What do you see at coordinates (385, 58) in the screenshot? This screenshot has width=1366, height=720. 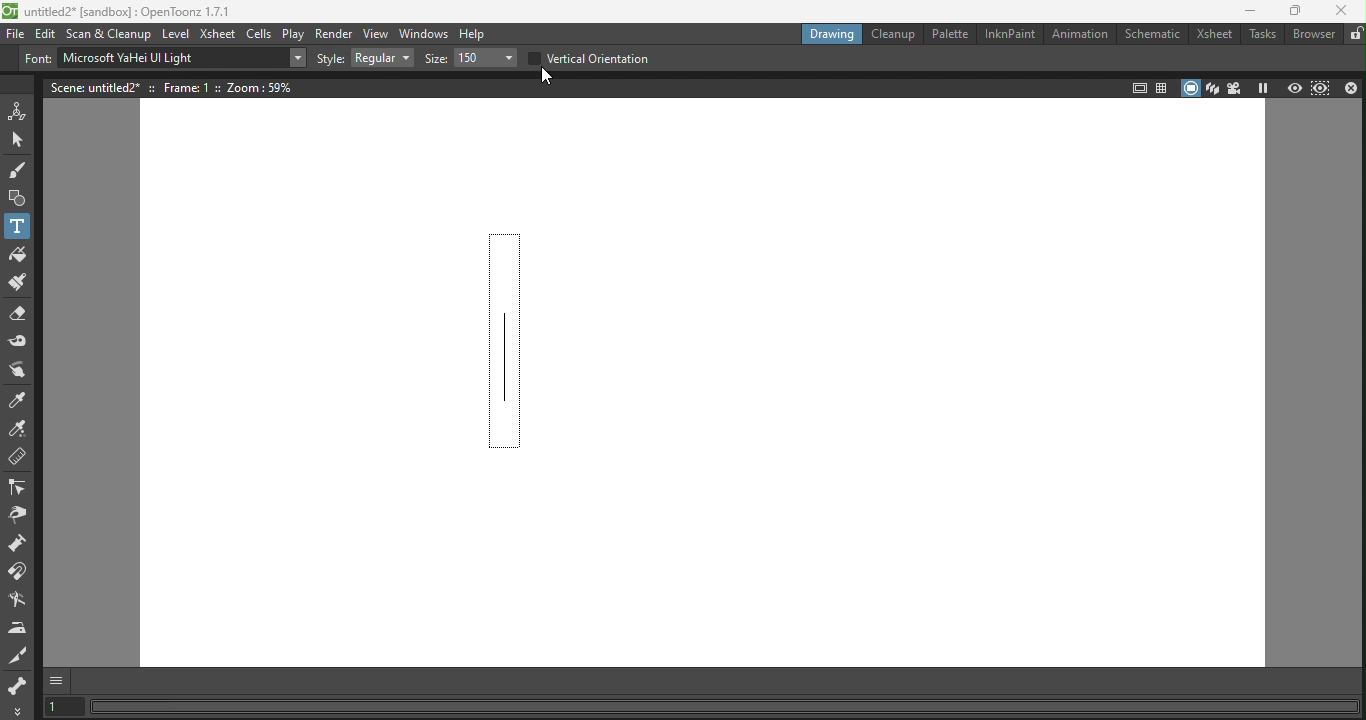 I see `Drop down` at bounding box center [385, 58].